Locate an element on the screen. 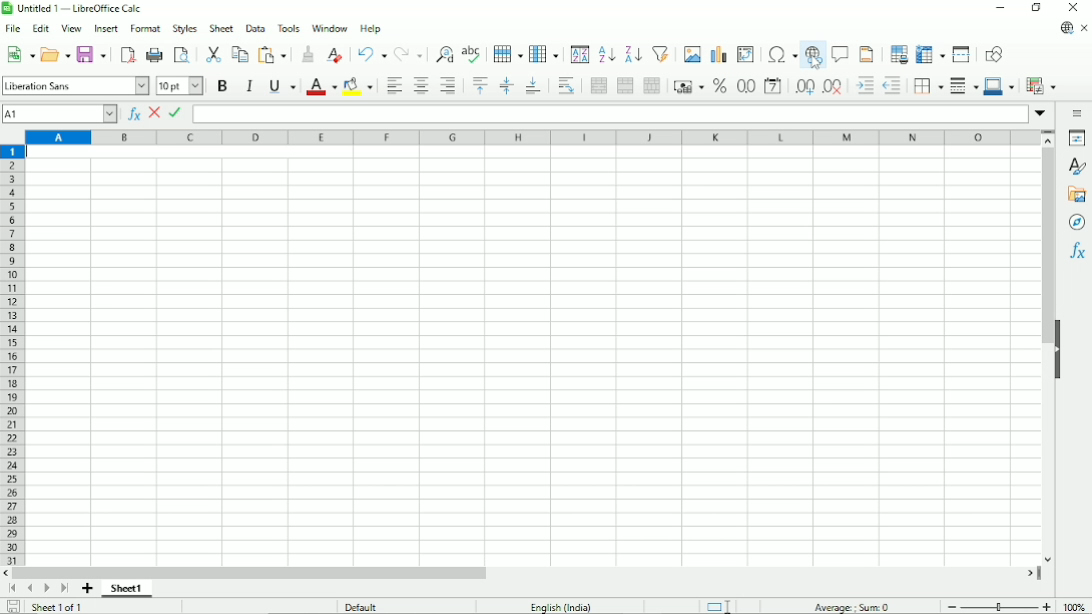  Standard selection is located at coordinates (722, 605).